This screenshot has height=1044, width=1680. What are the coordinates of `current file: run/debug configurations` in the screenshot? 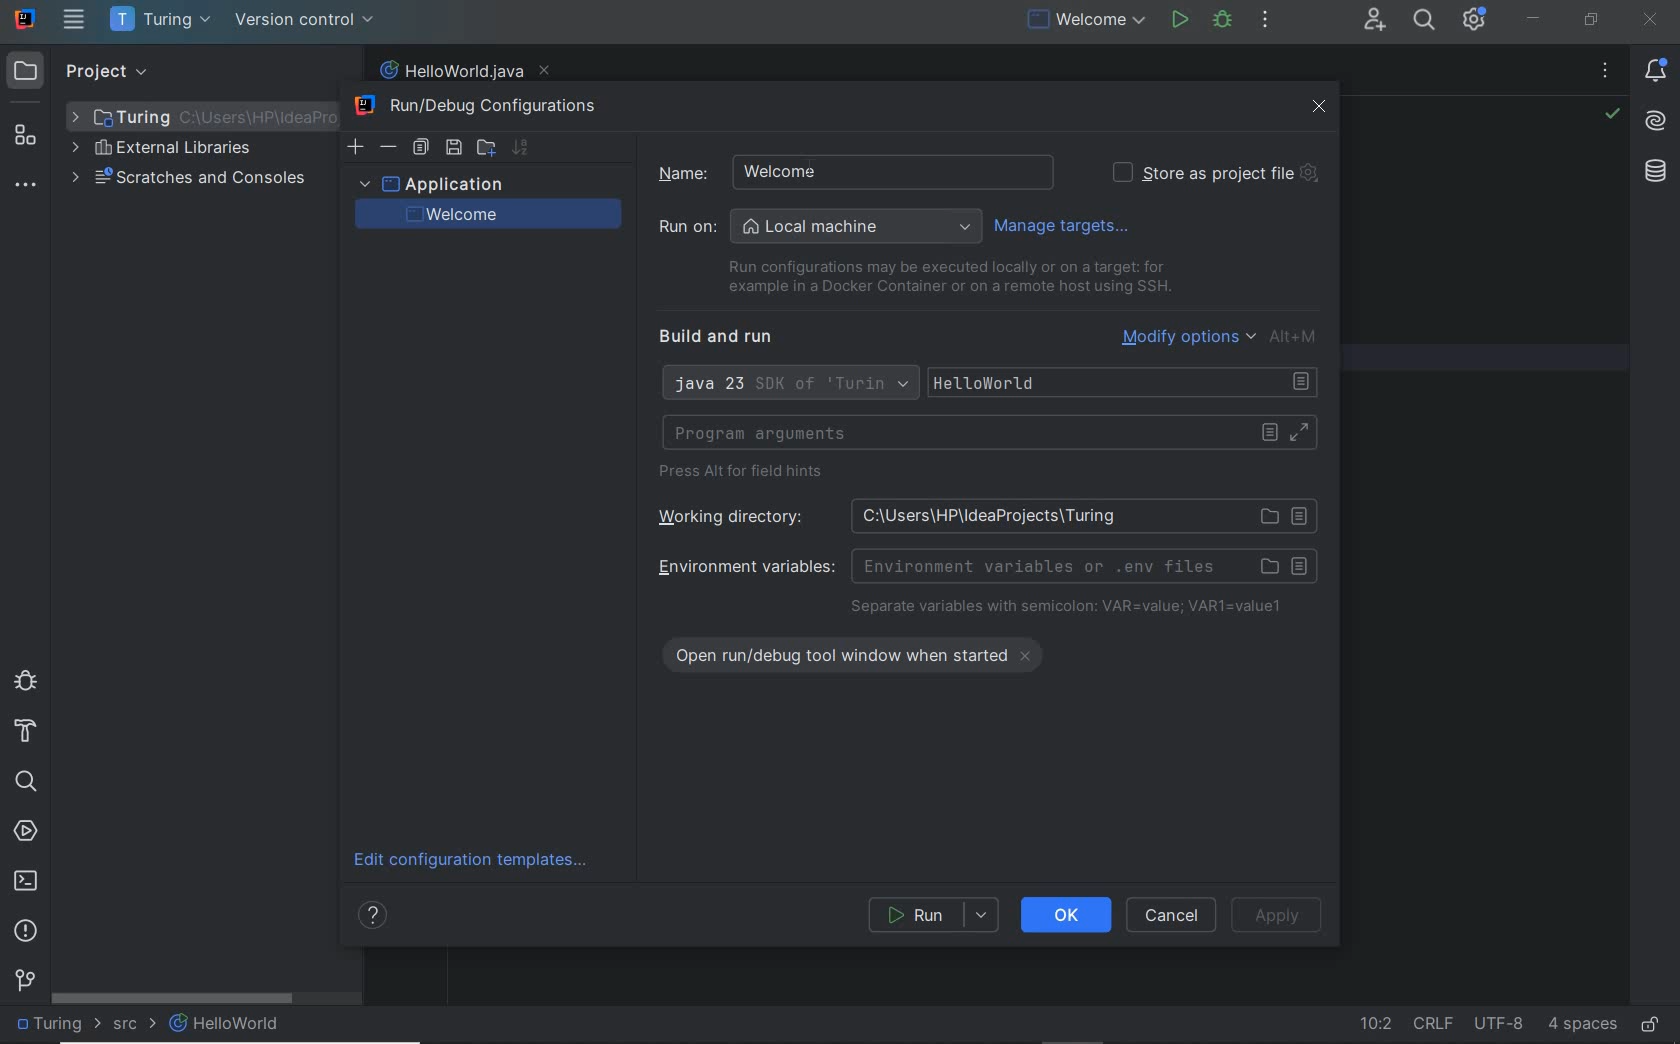 It's located at (1084, 21).